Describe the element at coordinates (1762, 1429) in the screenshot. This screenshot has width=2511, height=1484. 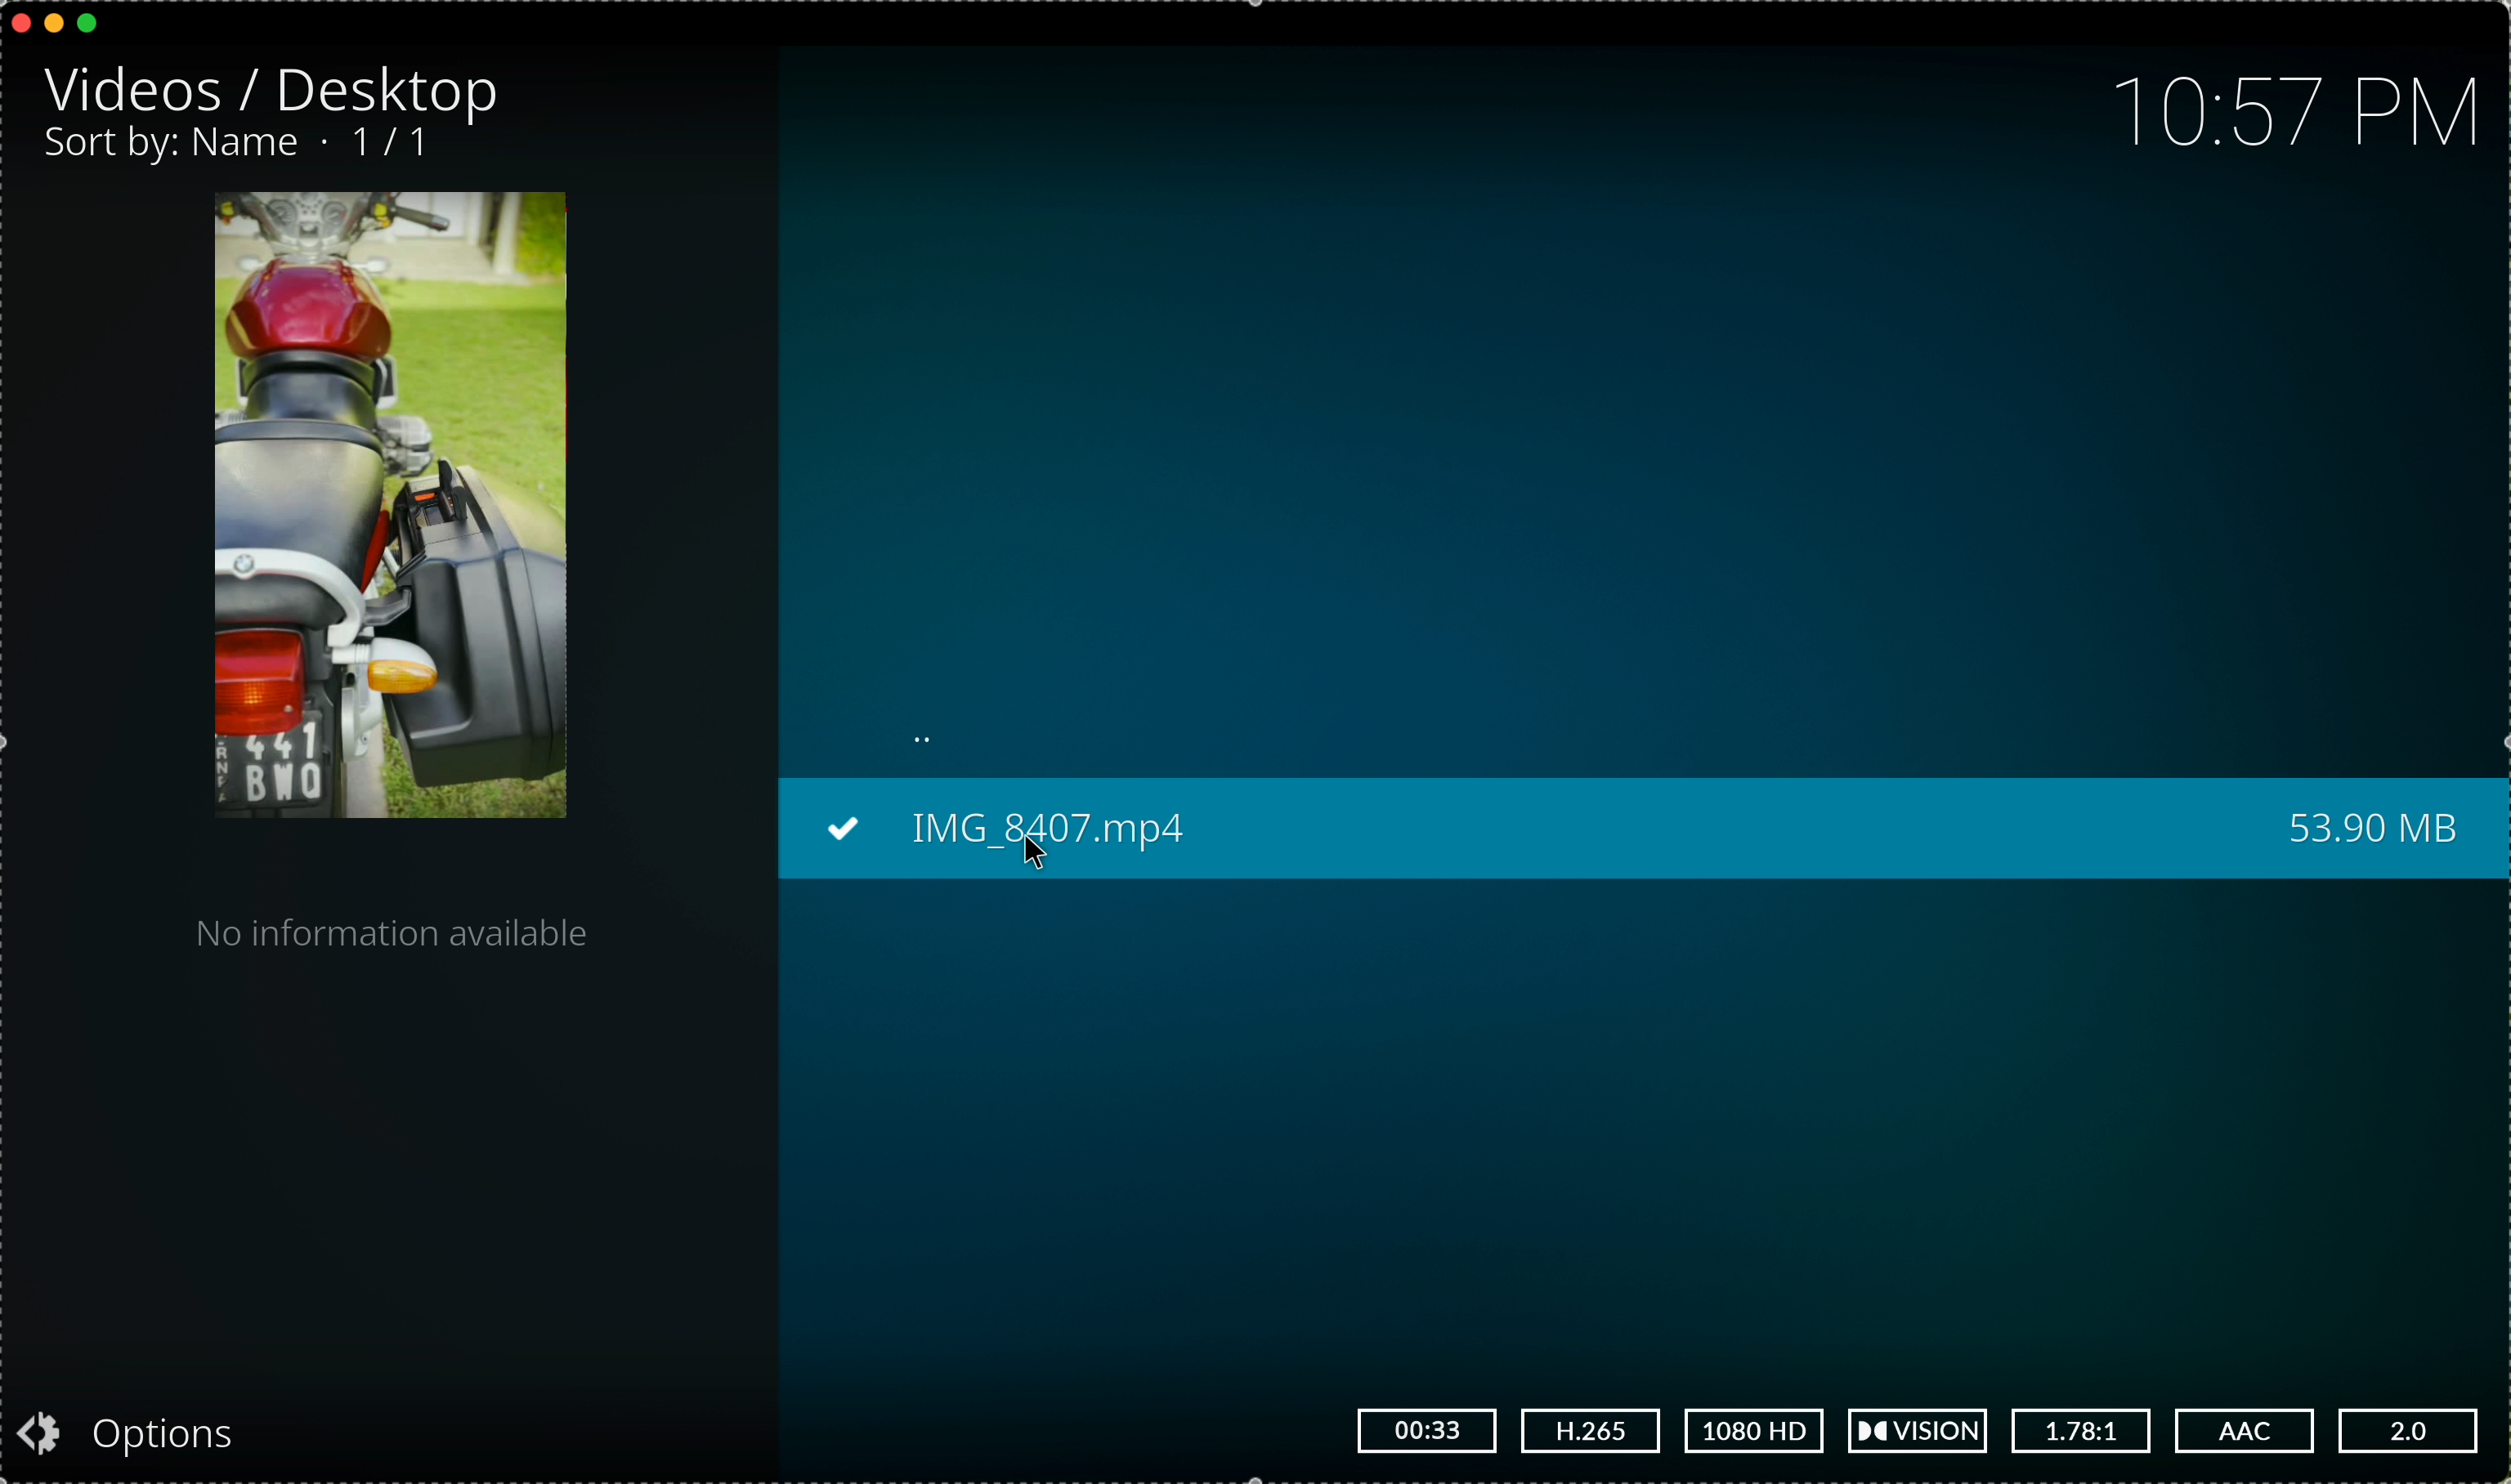
I see `1080 HD` at that location.